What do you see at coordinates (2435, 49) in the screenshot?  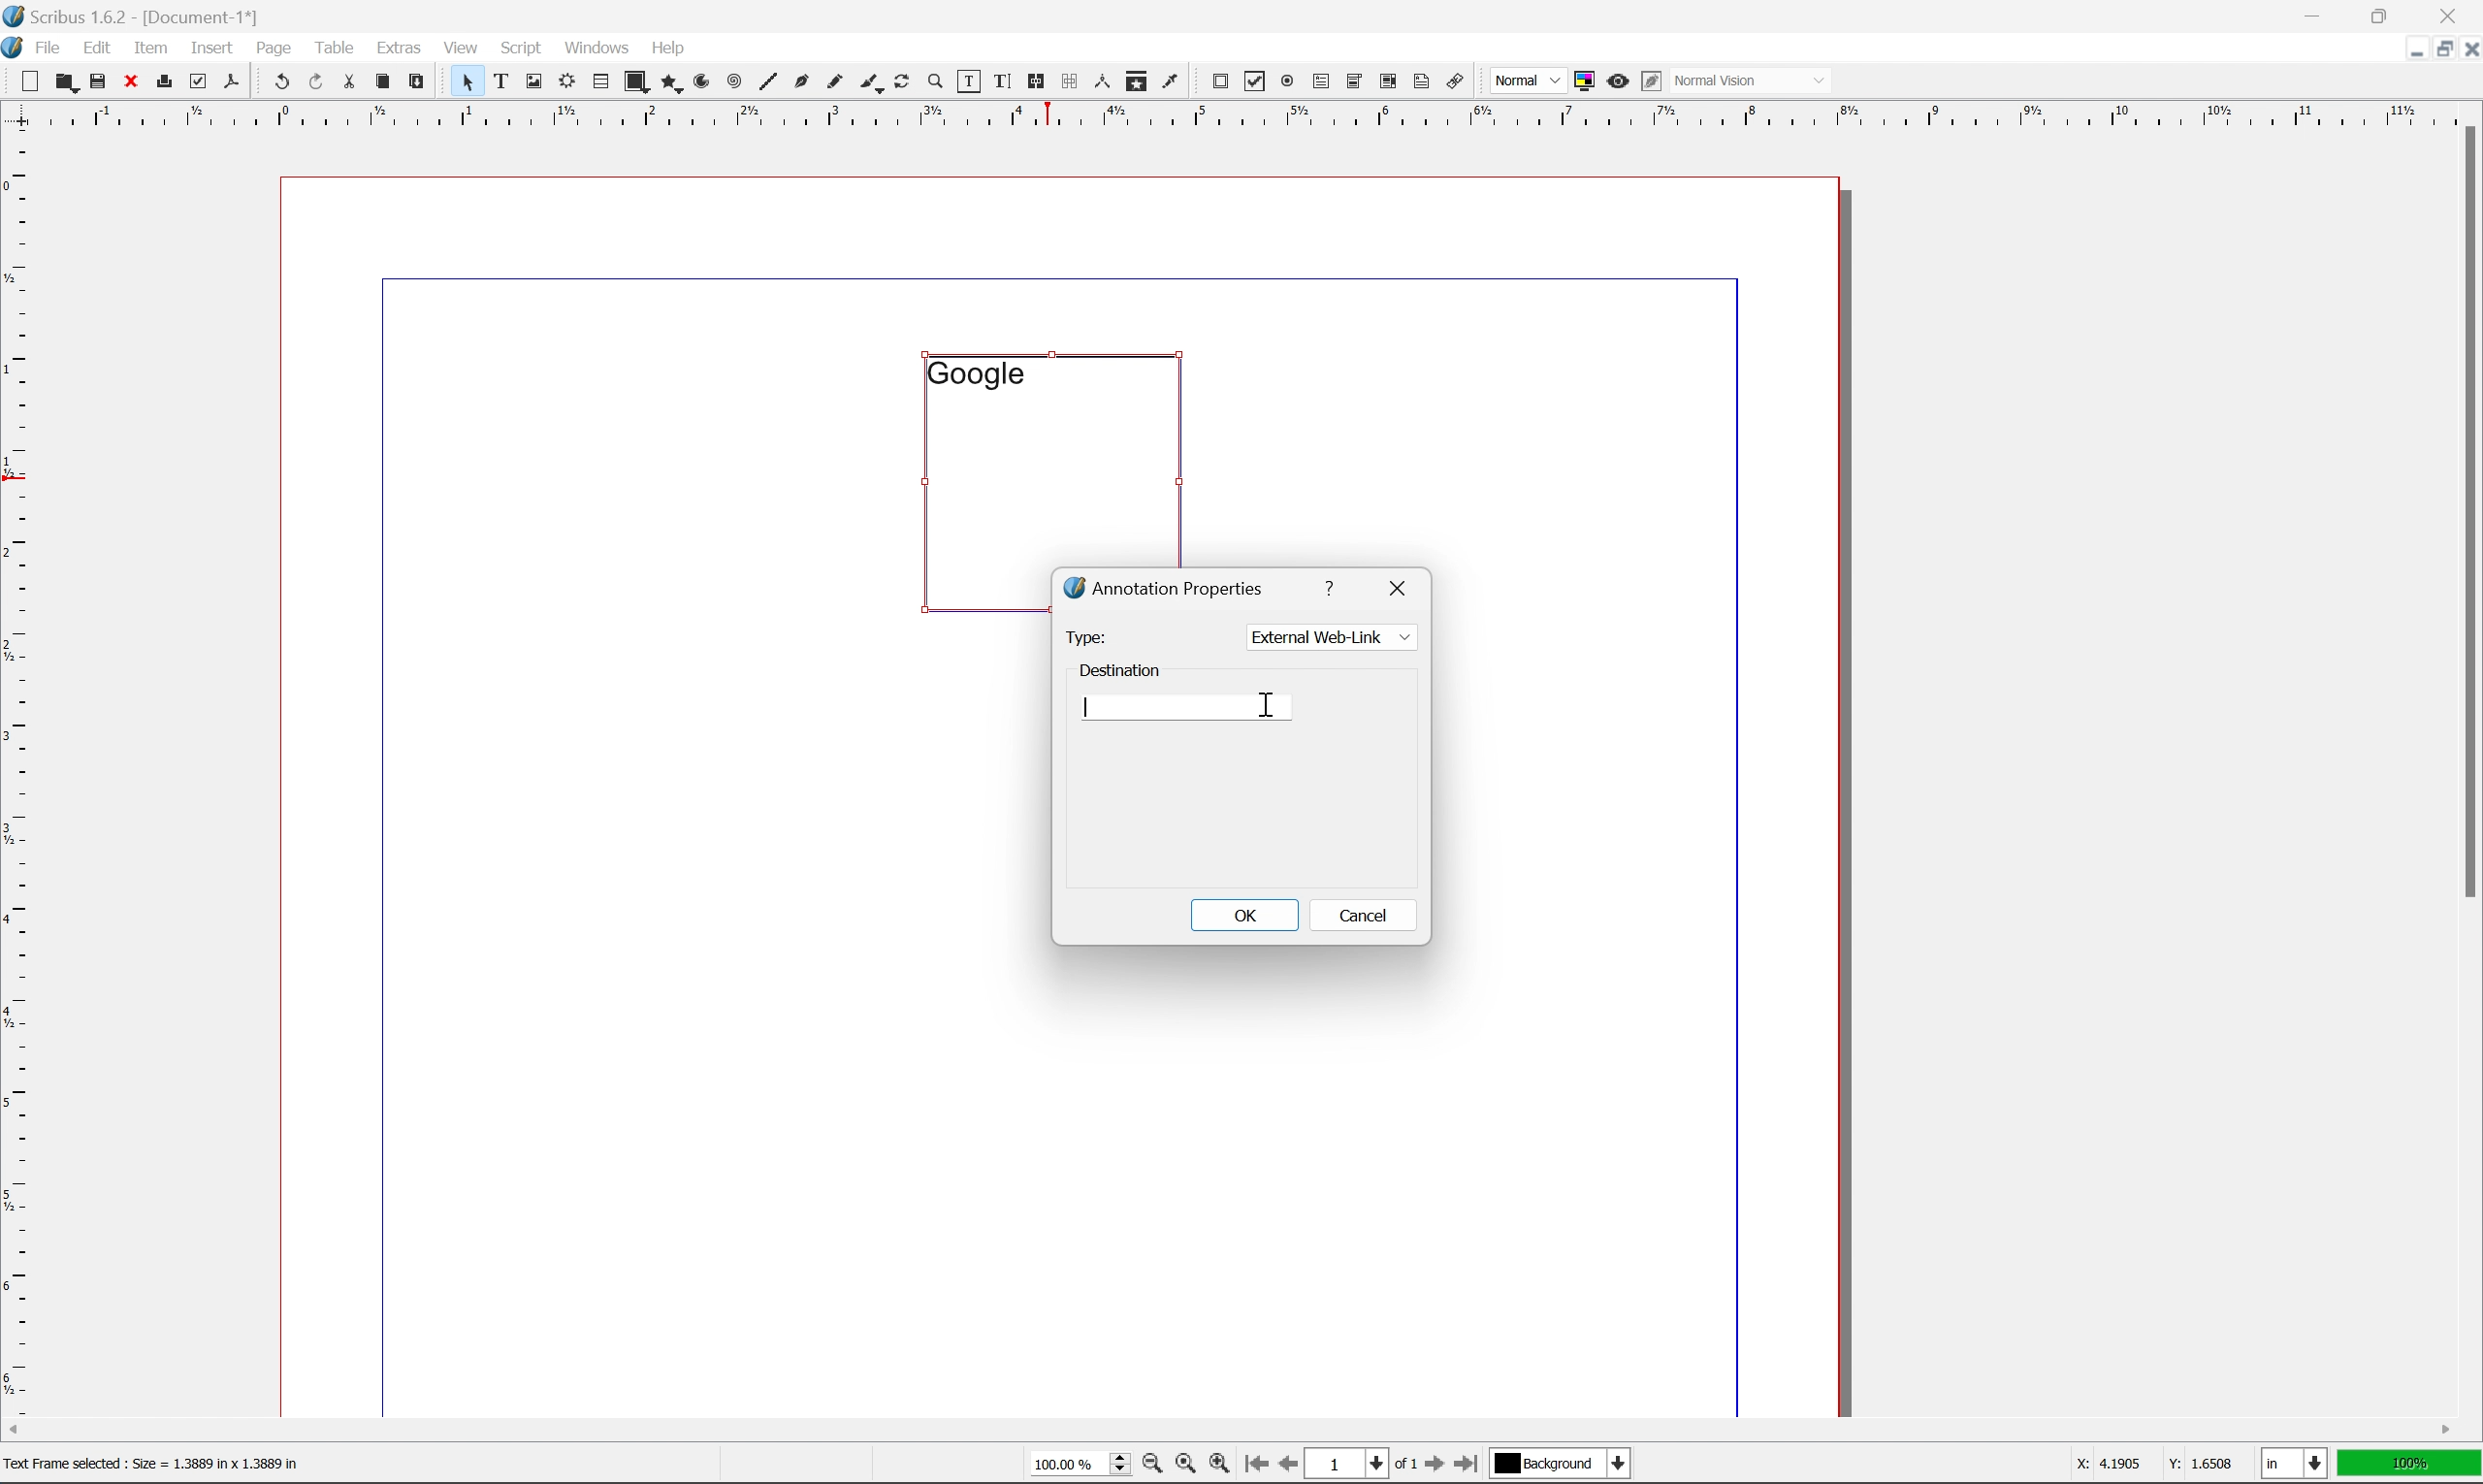 I see `restore down` at bounding box center [2435, 49].